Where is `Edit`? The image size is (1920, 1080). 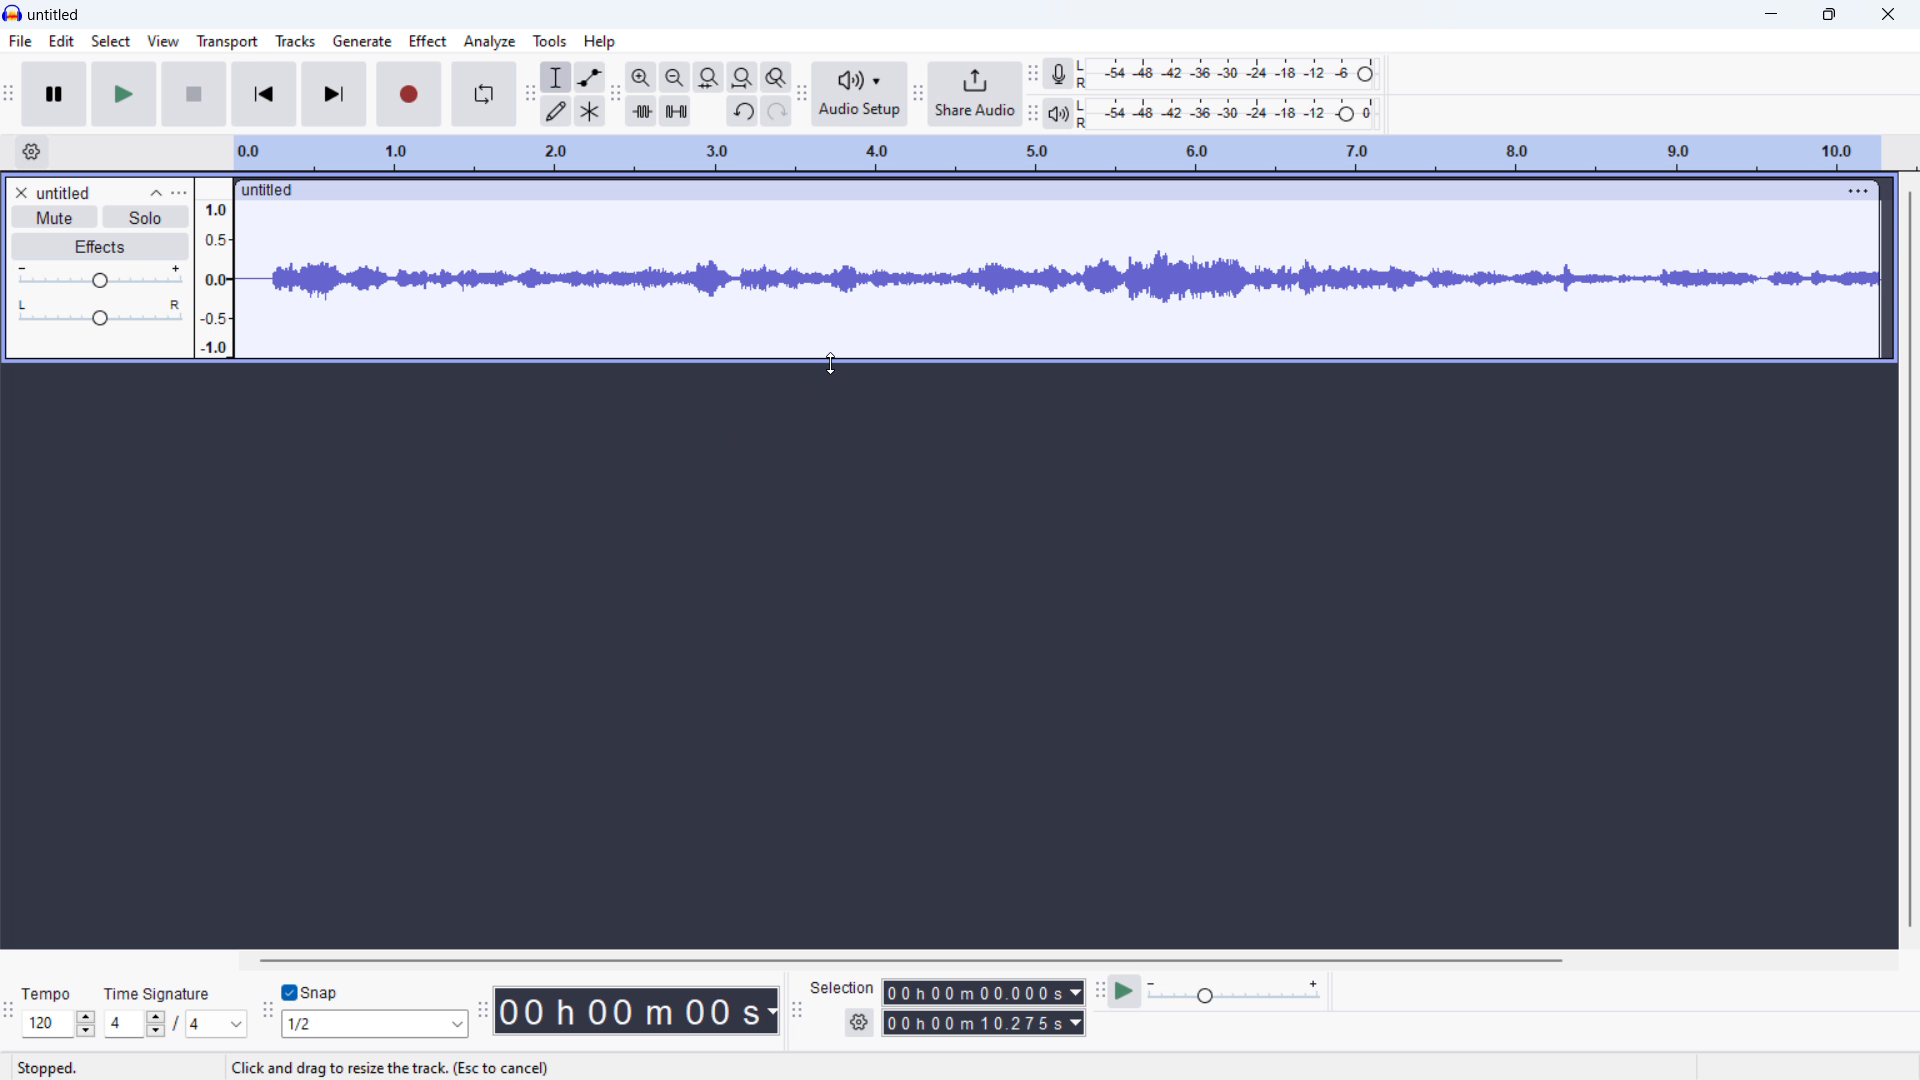 Edit is located at coordinates (61, 40).